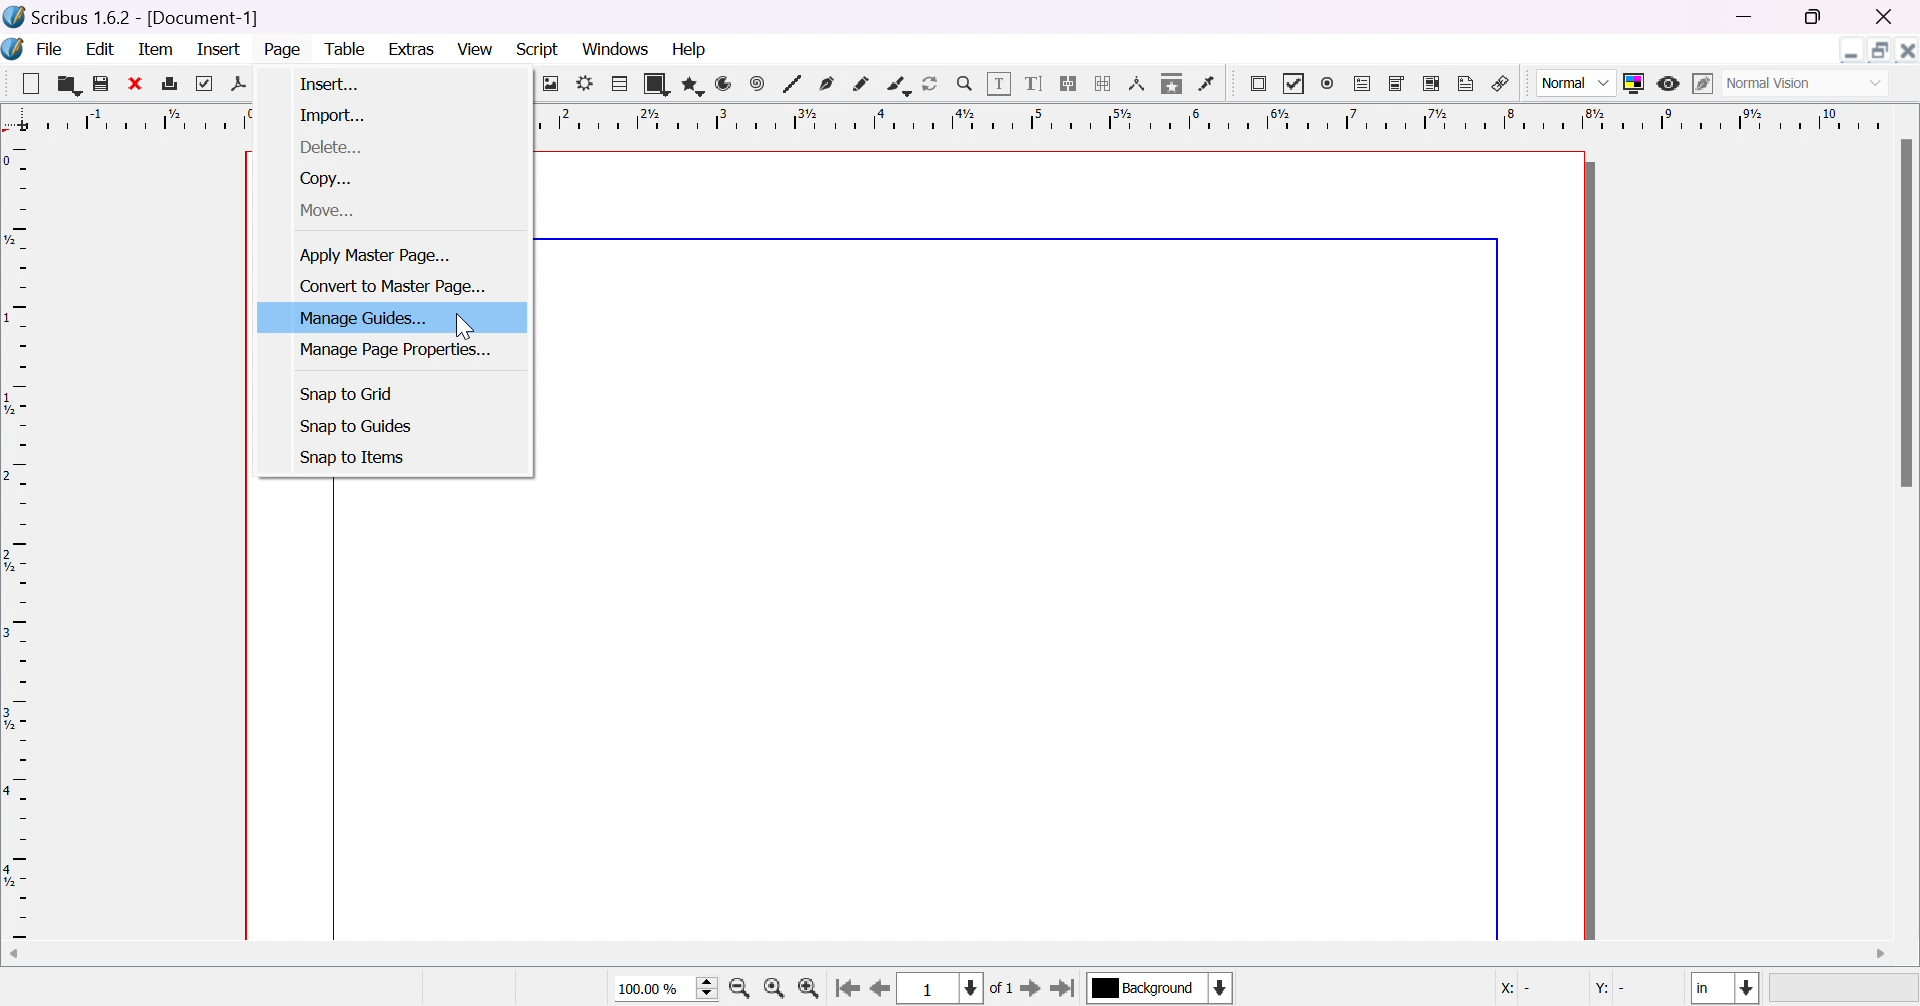  Describe the element at coordinates (1258, 87) in the screenshot. I see `PDF push button` at that location.